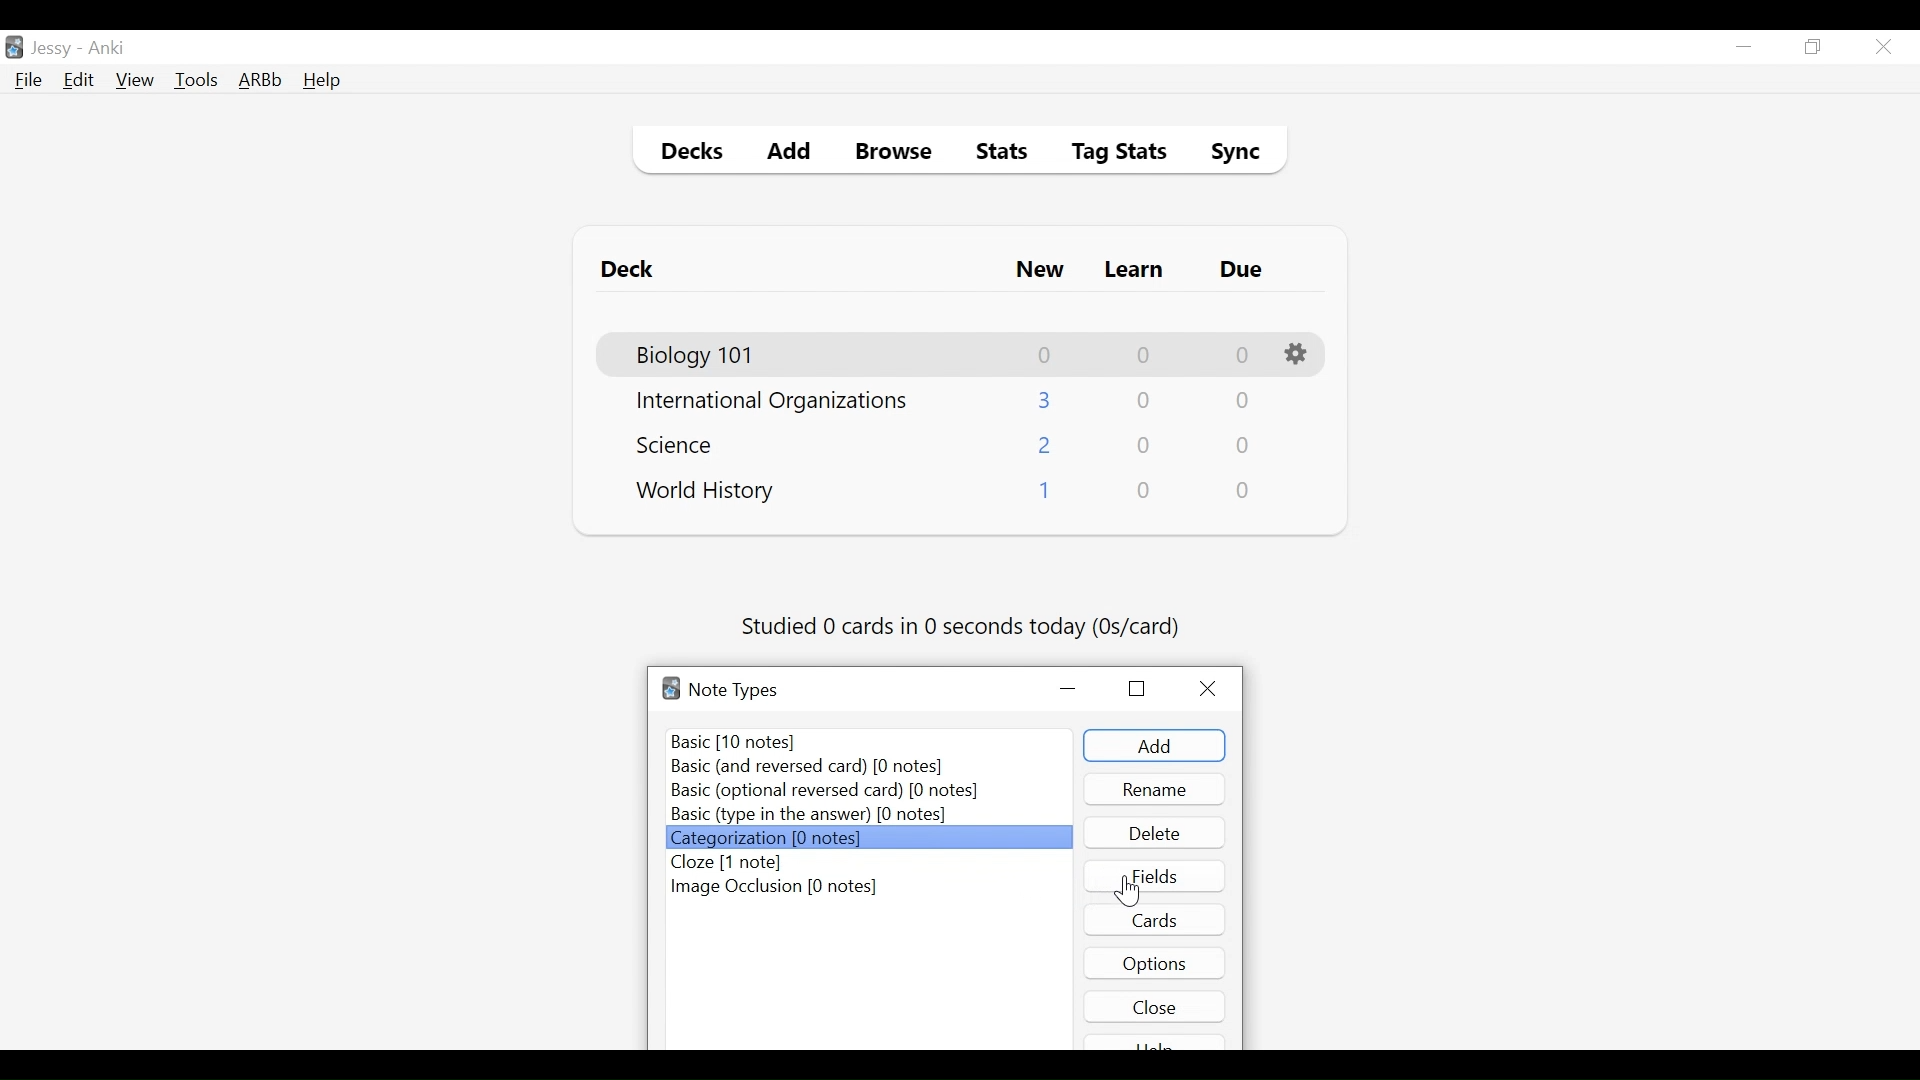  What do you see at coordinates (55, 49) in the screenshot?
I see `User Nmae` at bounding box center [55, 49].